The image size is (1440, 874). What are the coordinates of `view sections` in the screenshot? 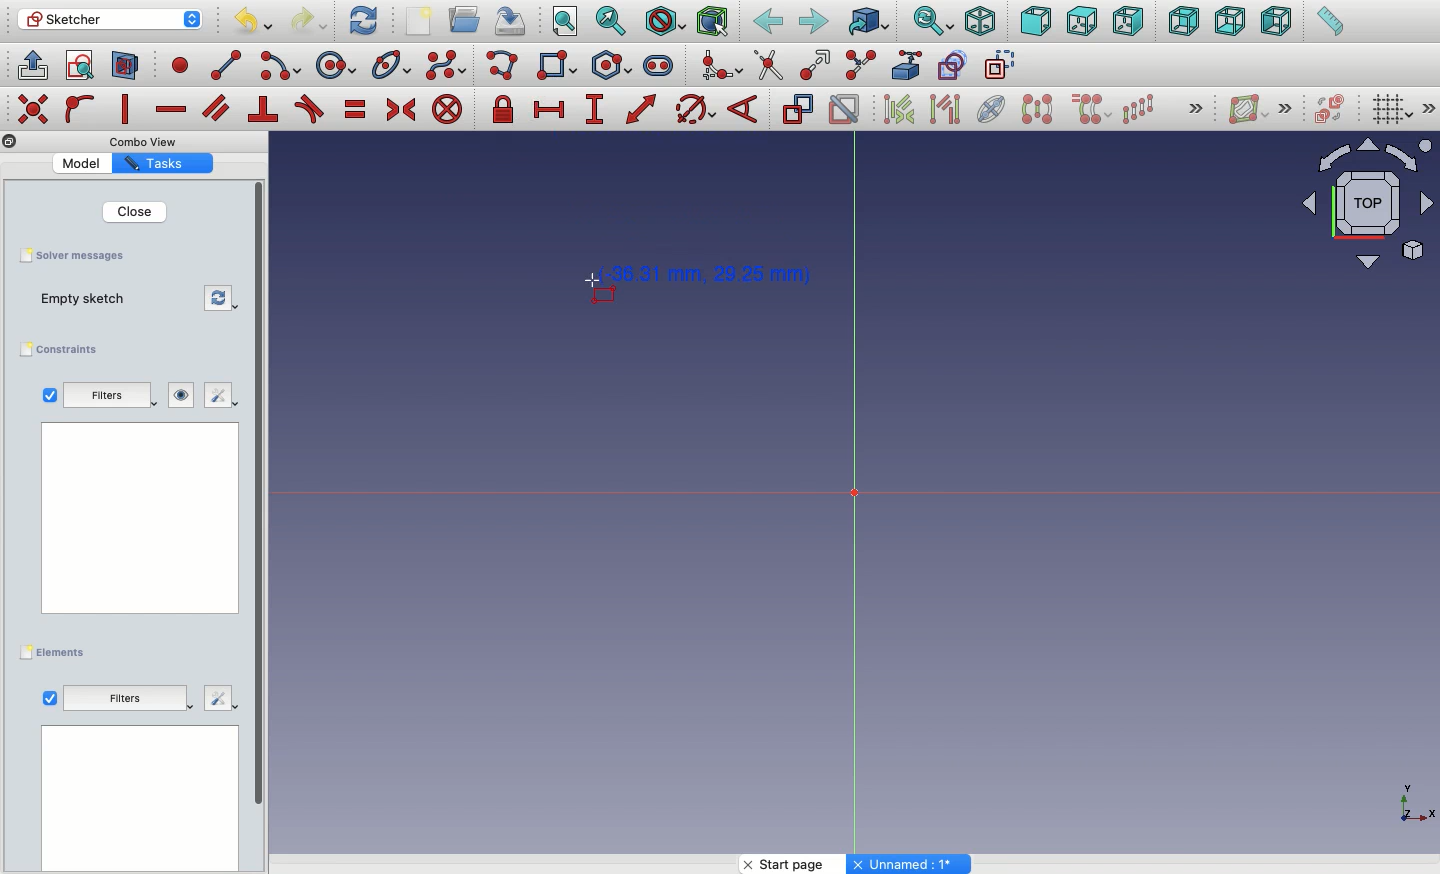 It's located at (130, 67).